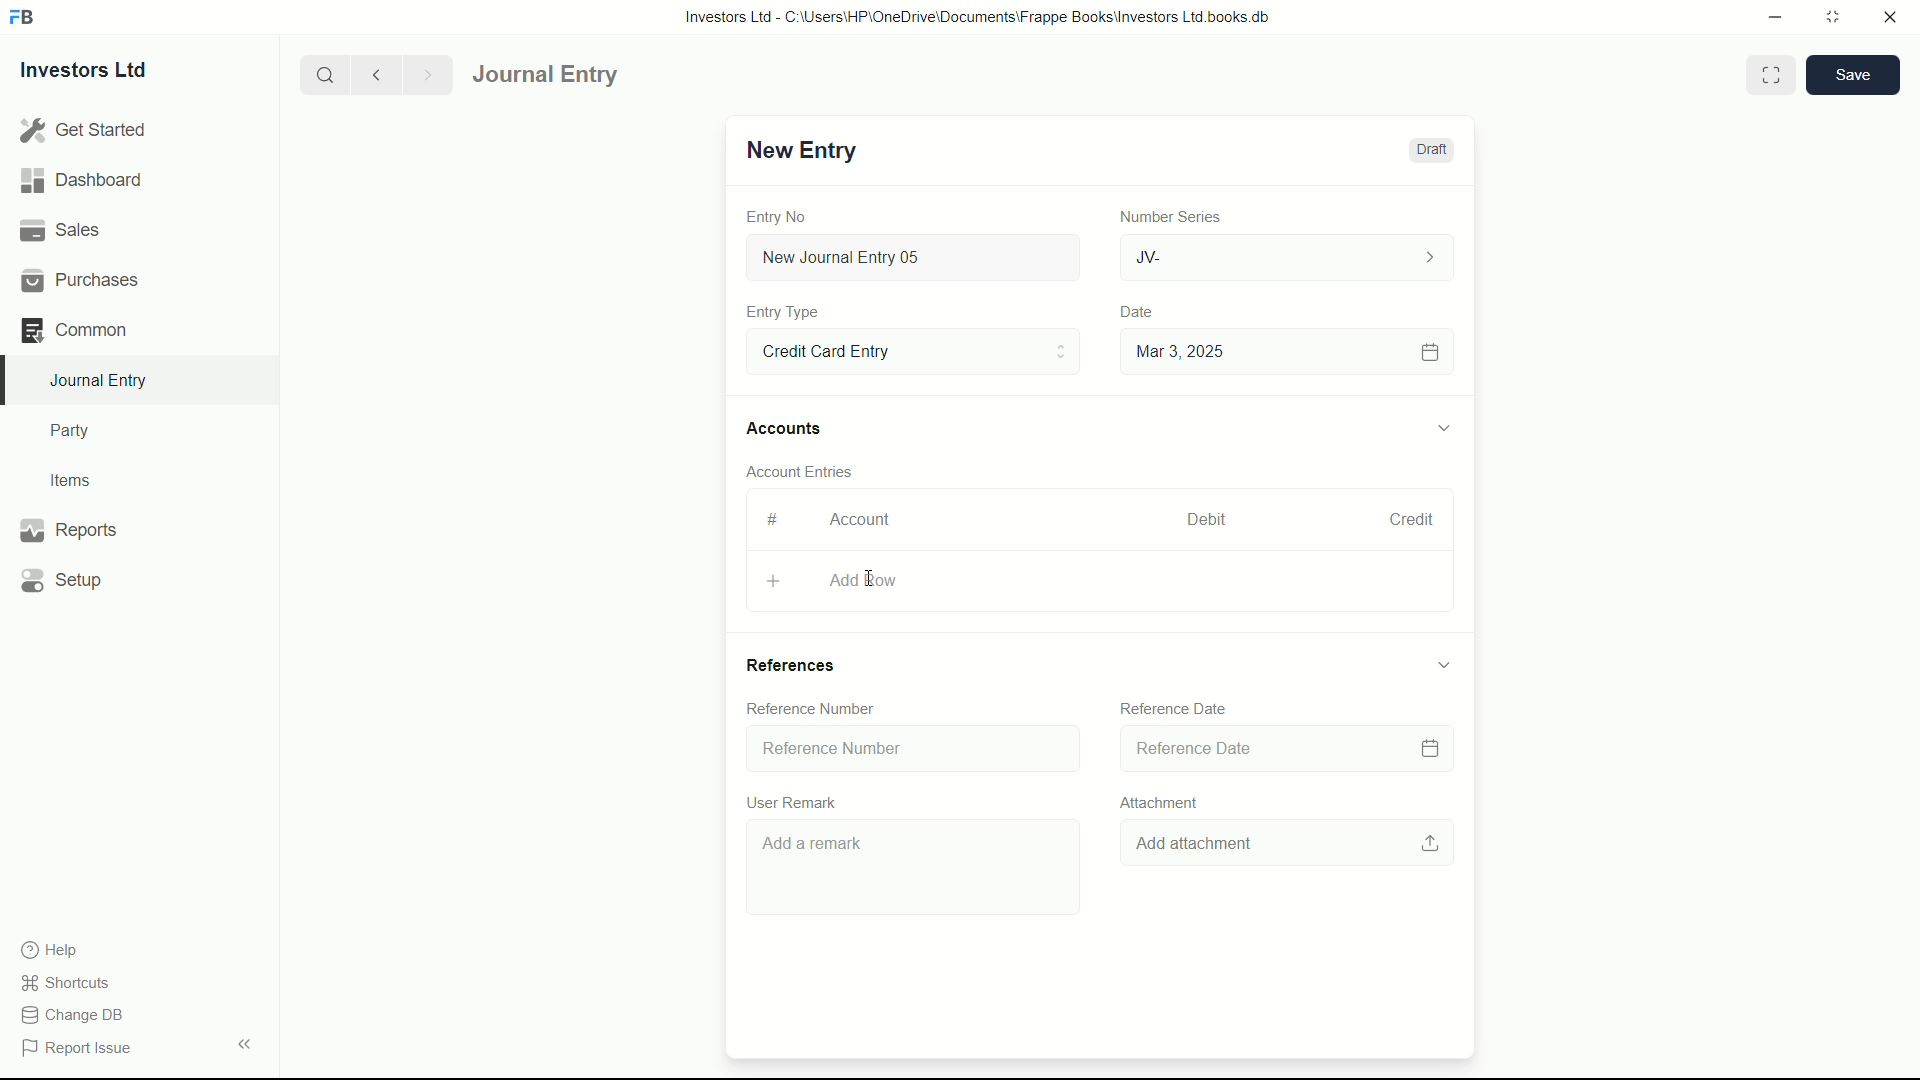 Image resolution: width=1920 pixels, height=1080 pixels. I want to click on cursor, so click(868, 578).